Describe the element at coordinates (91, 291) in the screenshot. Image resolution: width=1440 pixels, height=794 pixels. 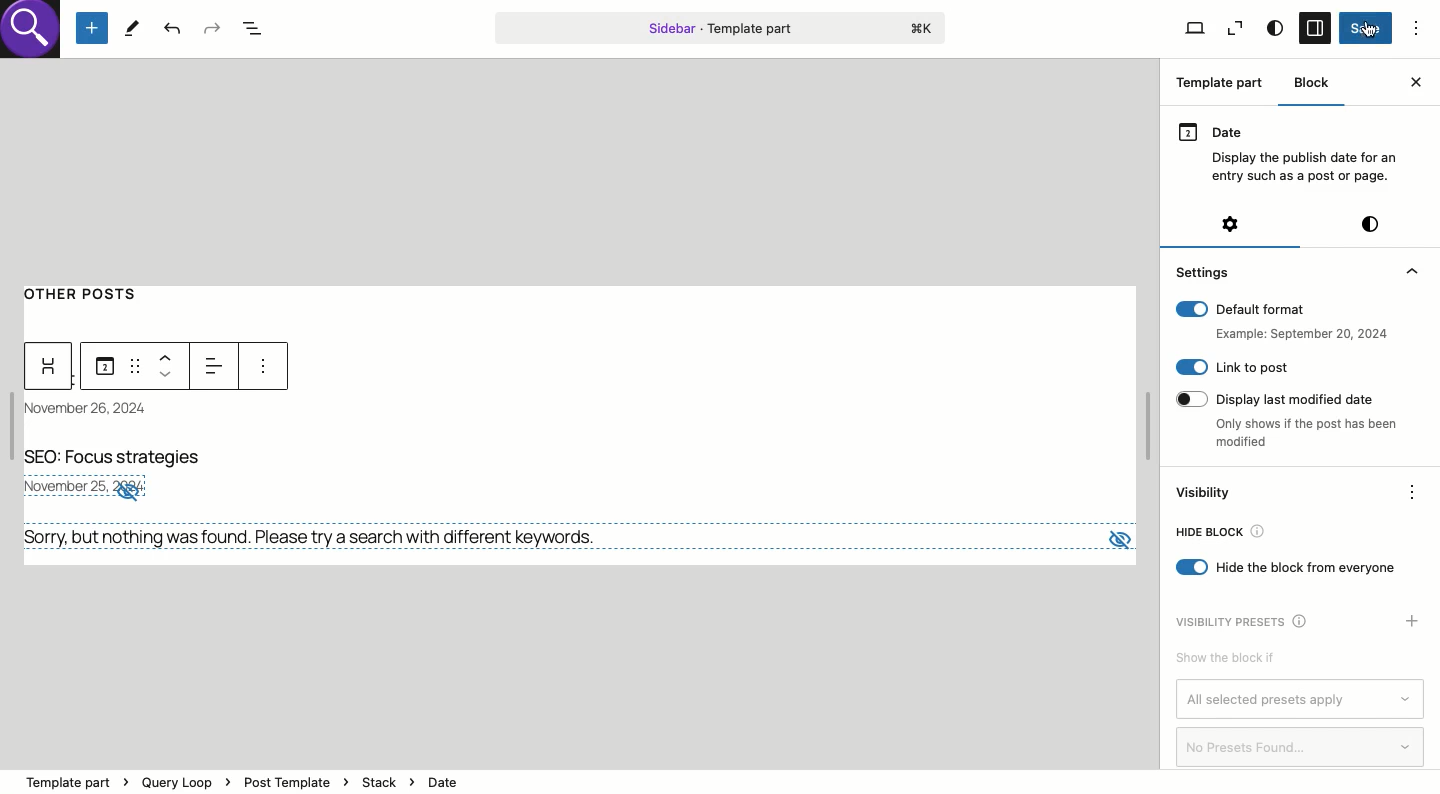
I see `Other posts` at that location.